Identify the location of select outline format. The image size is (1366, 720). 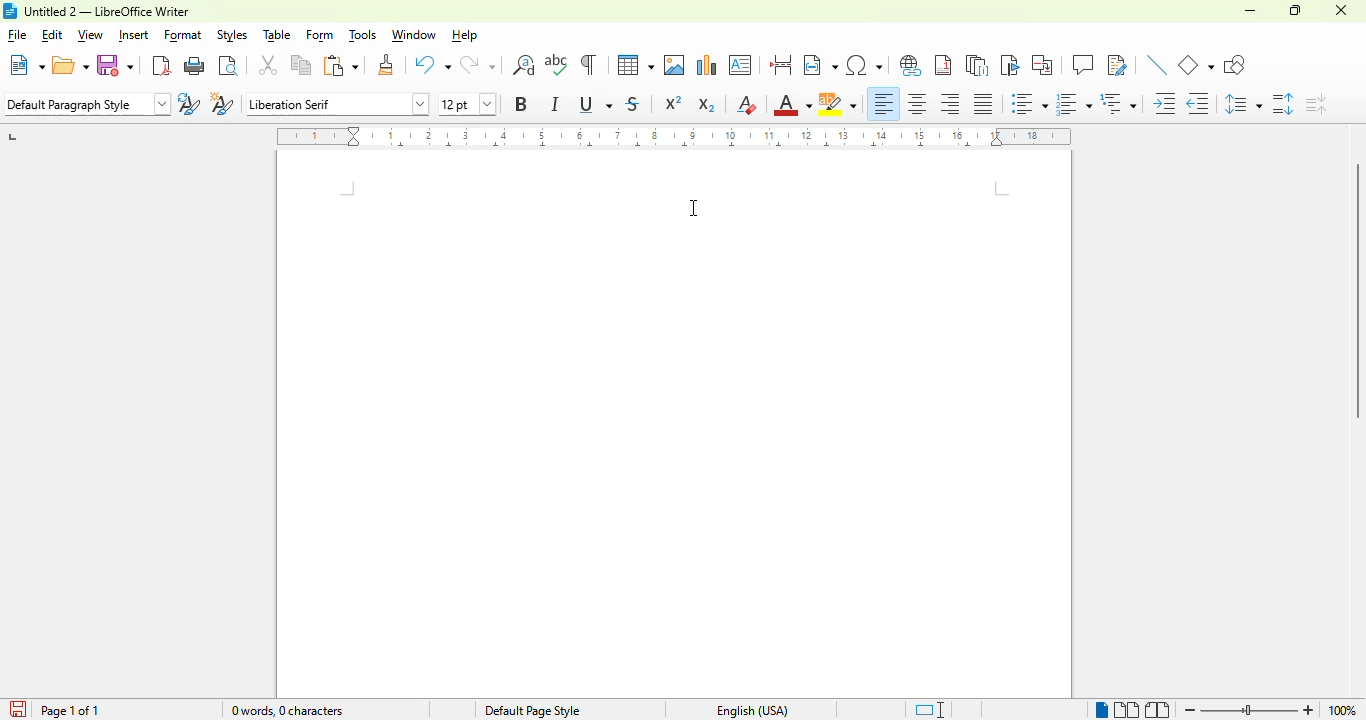
(1118, 104).